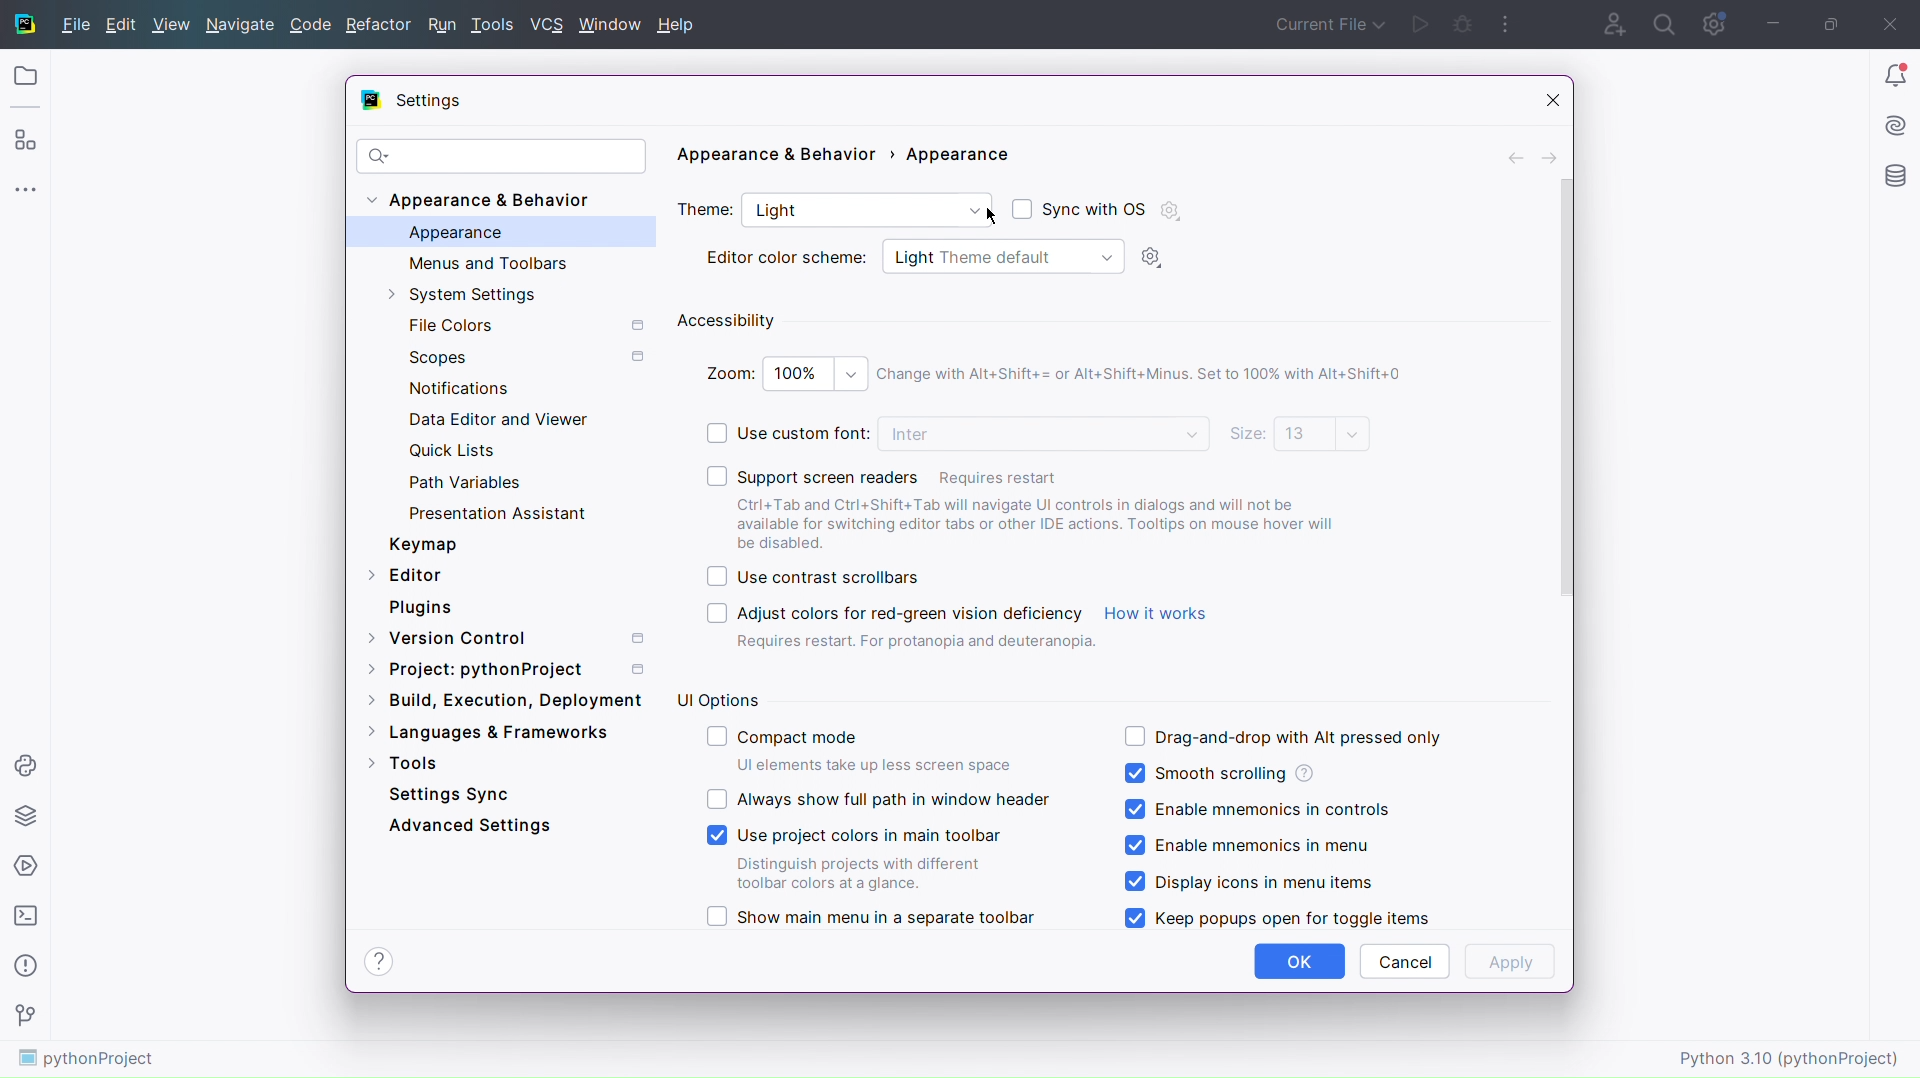 Image resolution: width=1920 pixels, height=1078 pixels. What do you see at coordinates (24, 77) in the screenshot?
I see `Open Folder` at bounding box center [24, 77].